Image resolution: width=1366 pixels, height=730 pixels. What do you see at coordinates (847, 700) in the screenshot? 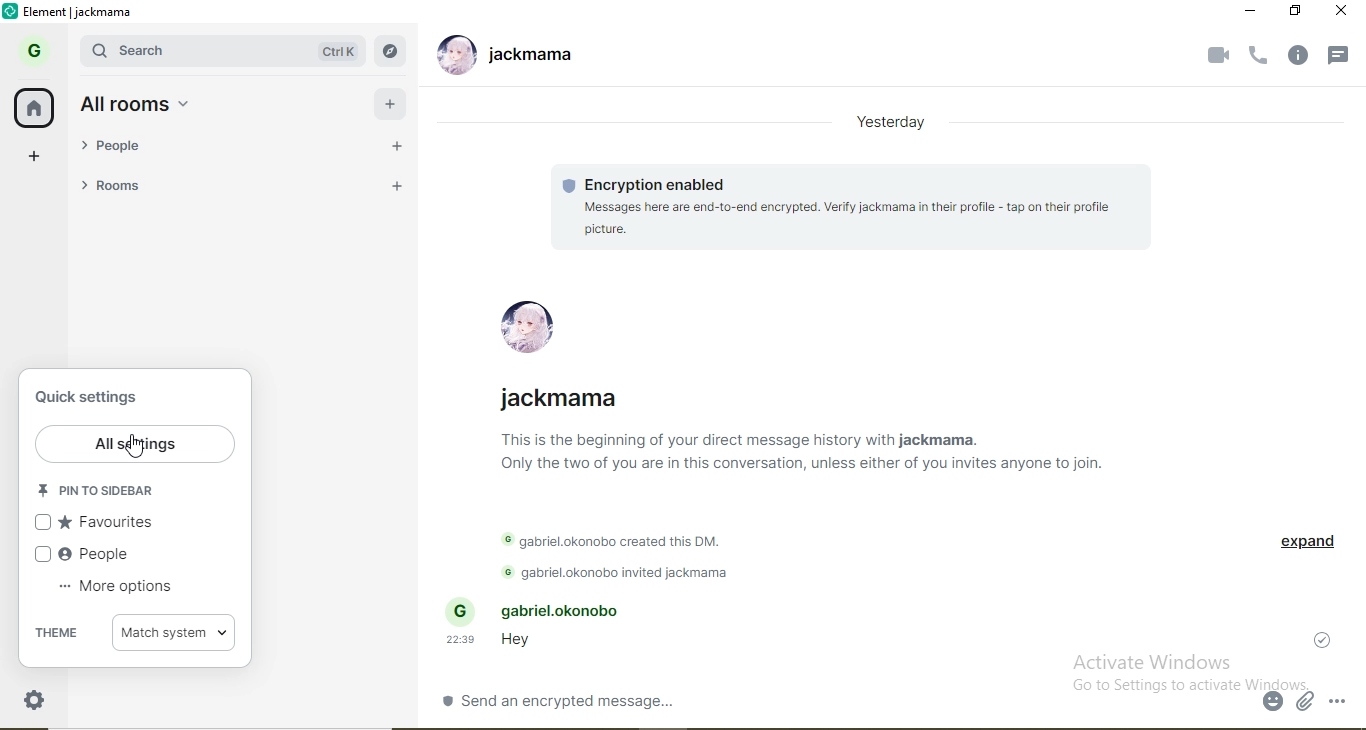
I see `chat box` at bounding box center [847, 700].